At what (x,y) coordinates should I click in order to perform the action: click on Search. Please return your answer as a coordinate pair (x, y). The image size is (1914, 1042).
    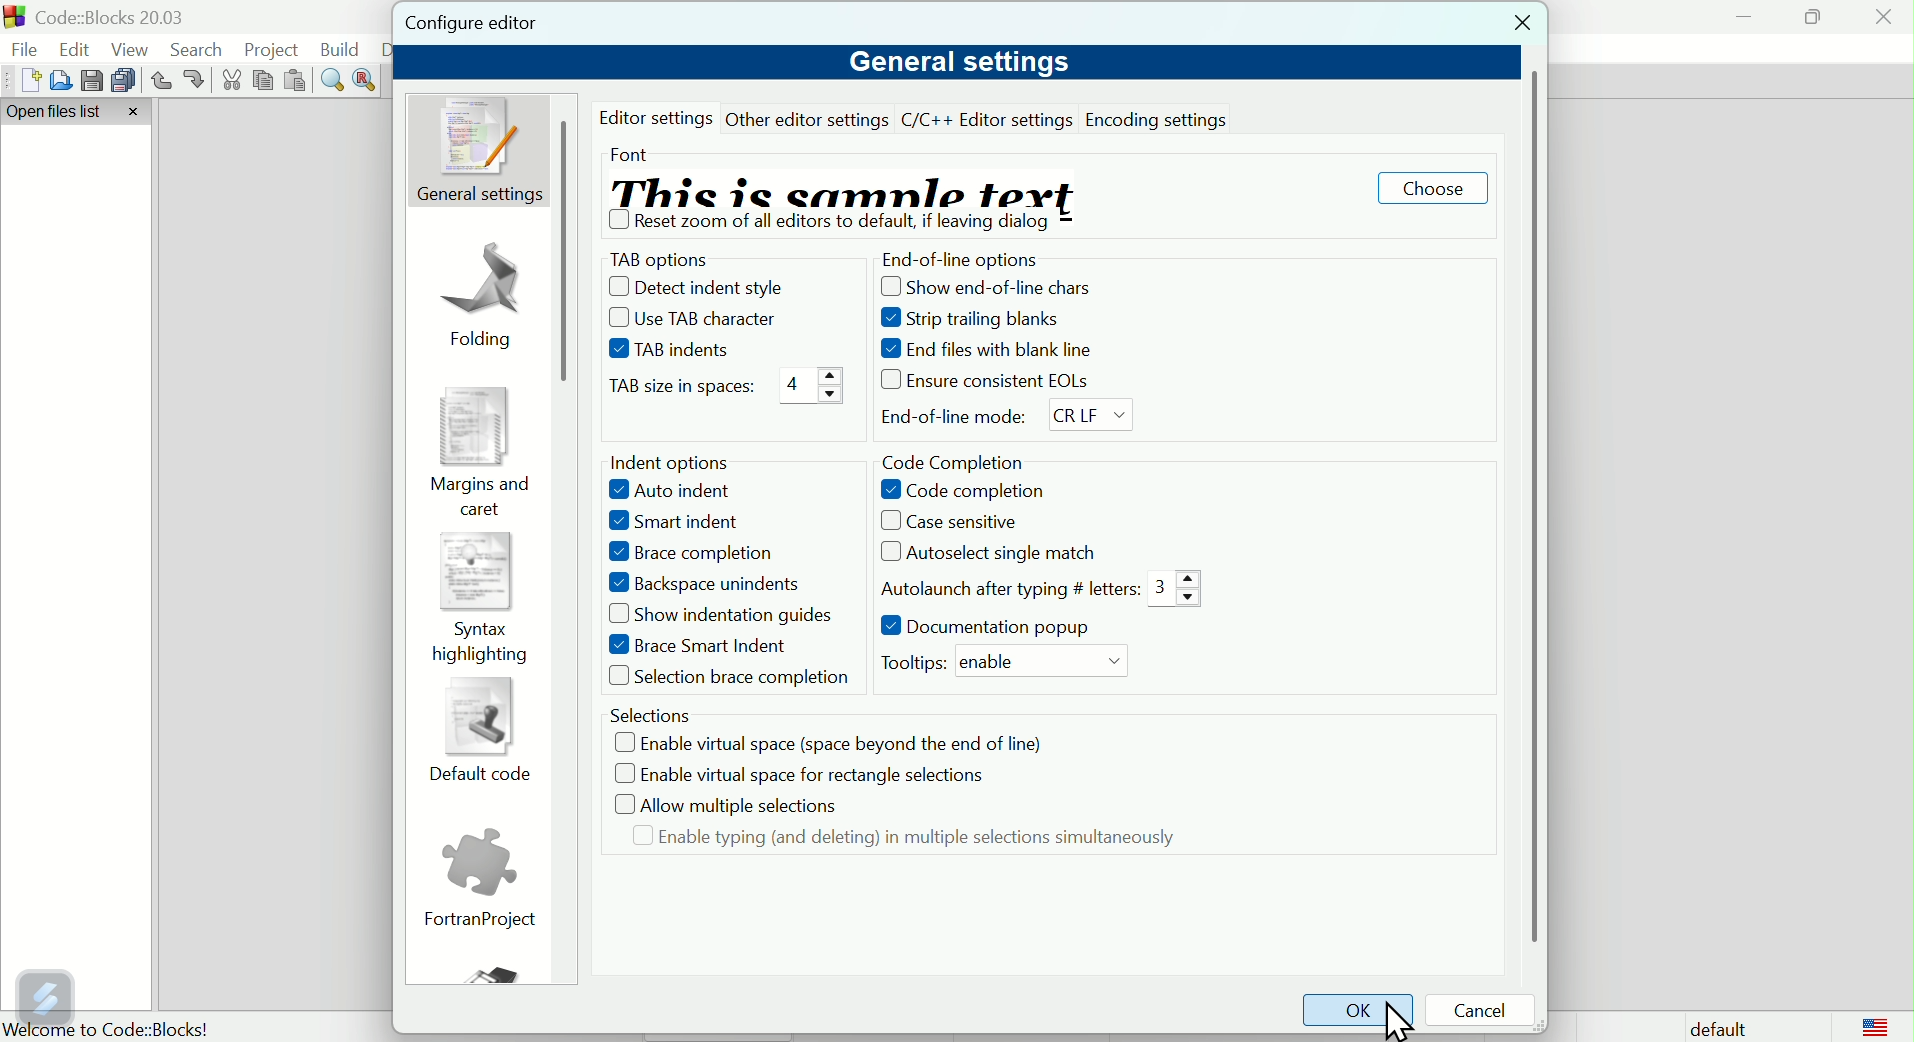
    Looking at the image, I should click on (202, 50).